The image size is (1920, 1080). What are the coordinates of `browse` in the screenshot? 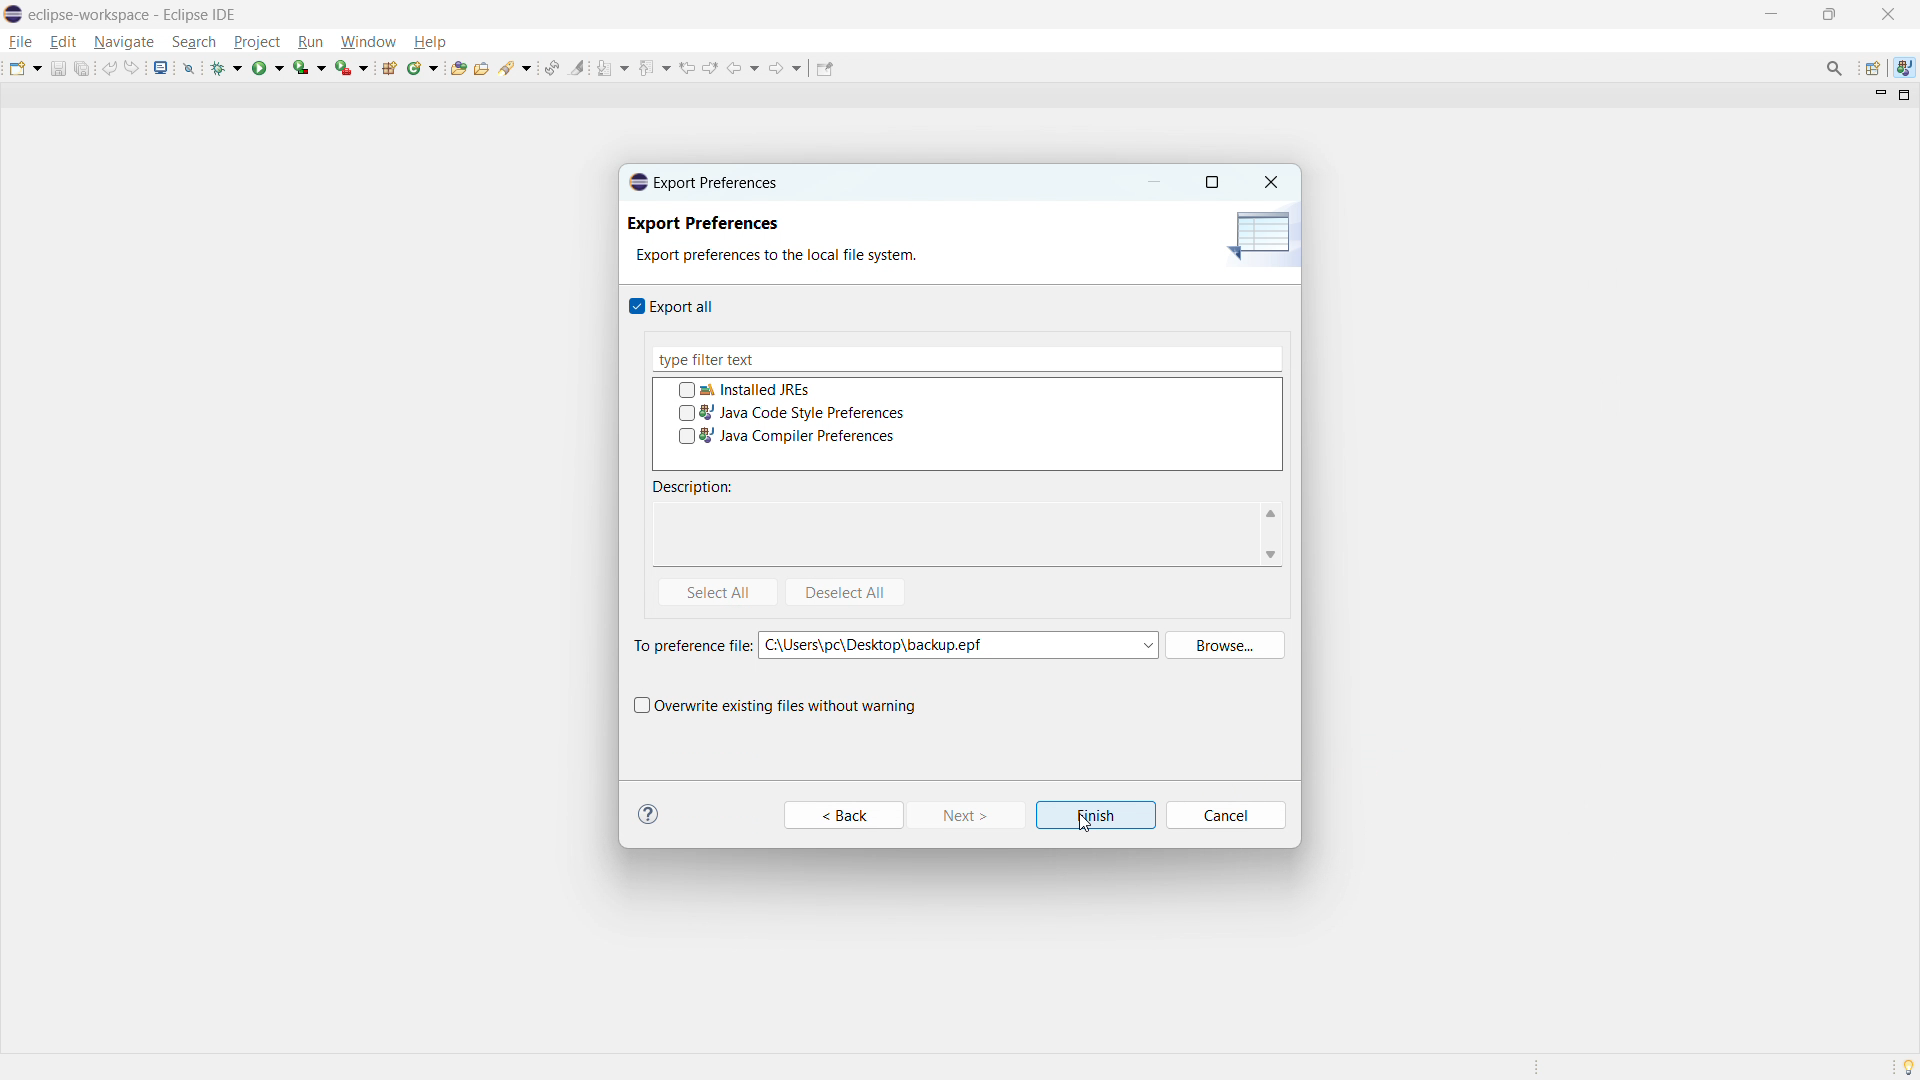 It's located at (1225, 646).